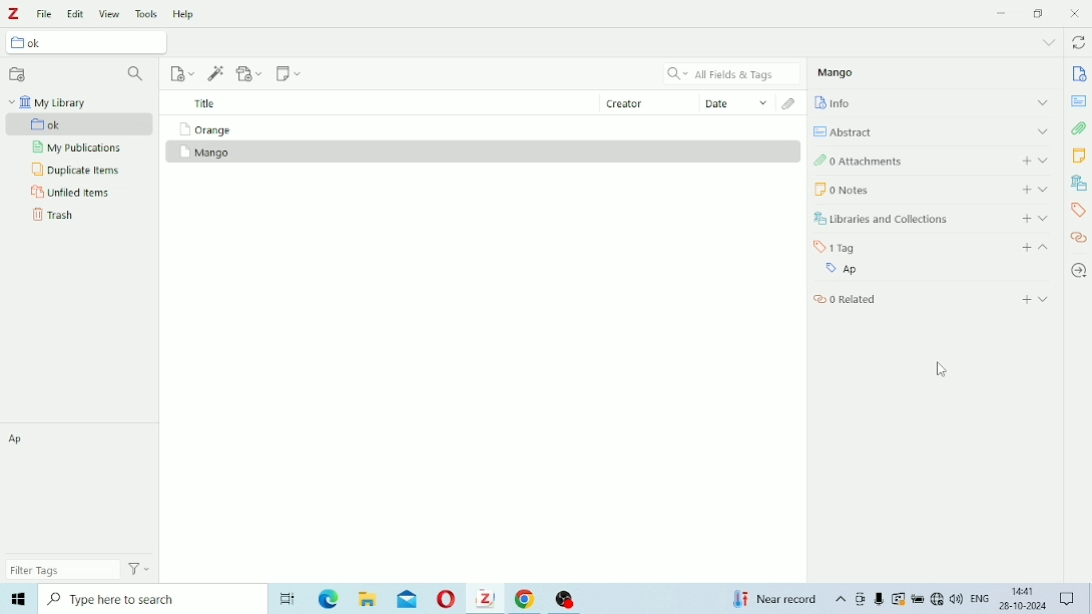 Image resolution: width=1092 pixels, height=614 pixels. What do you see at coordinates (1080, 75) in the screenshot?
I see `Info` at bounding box center [1080, 75].